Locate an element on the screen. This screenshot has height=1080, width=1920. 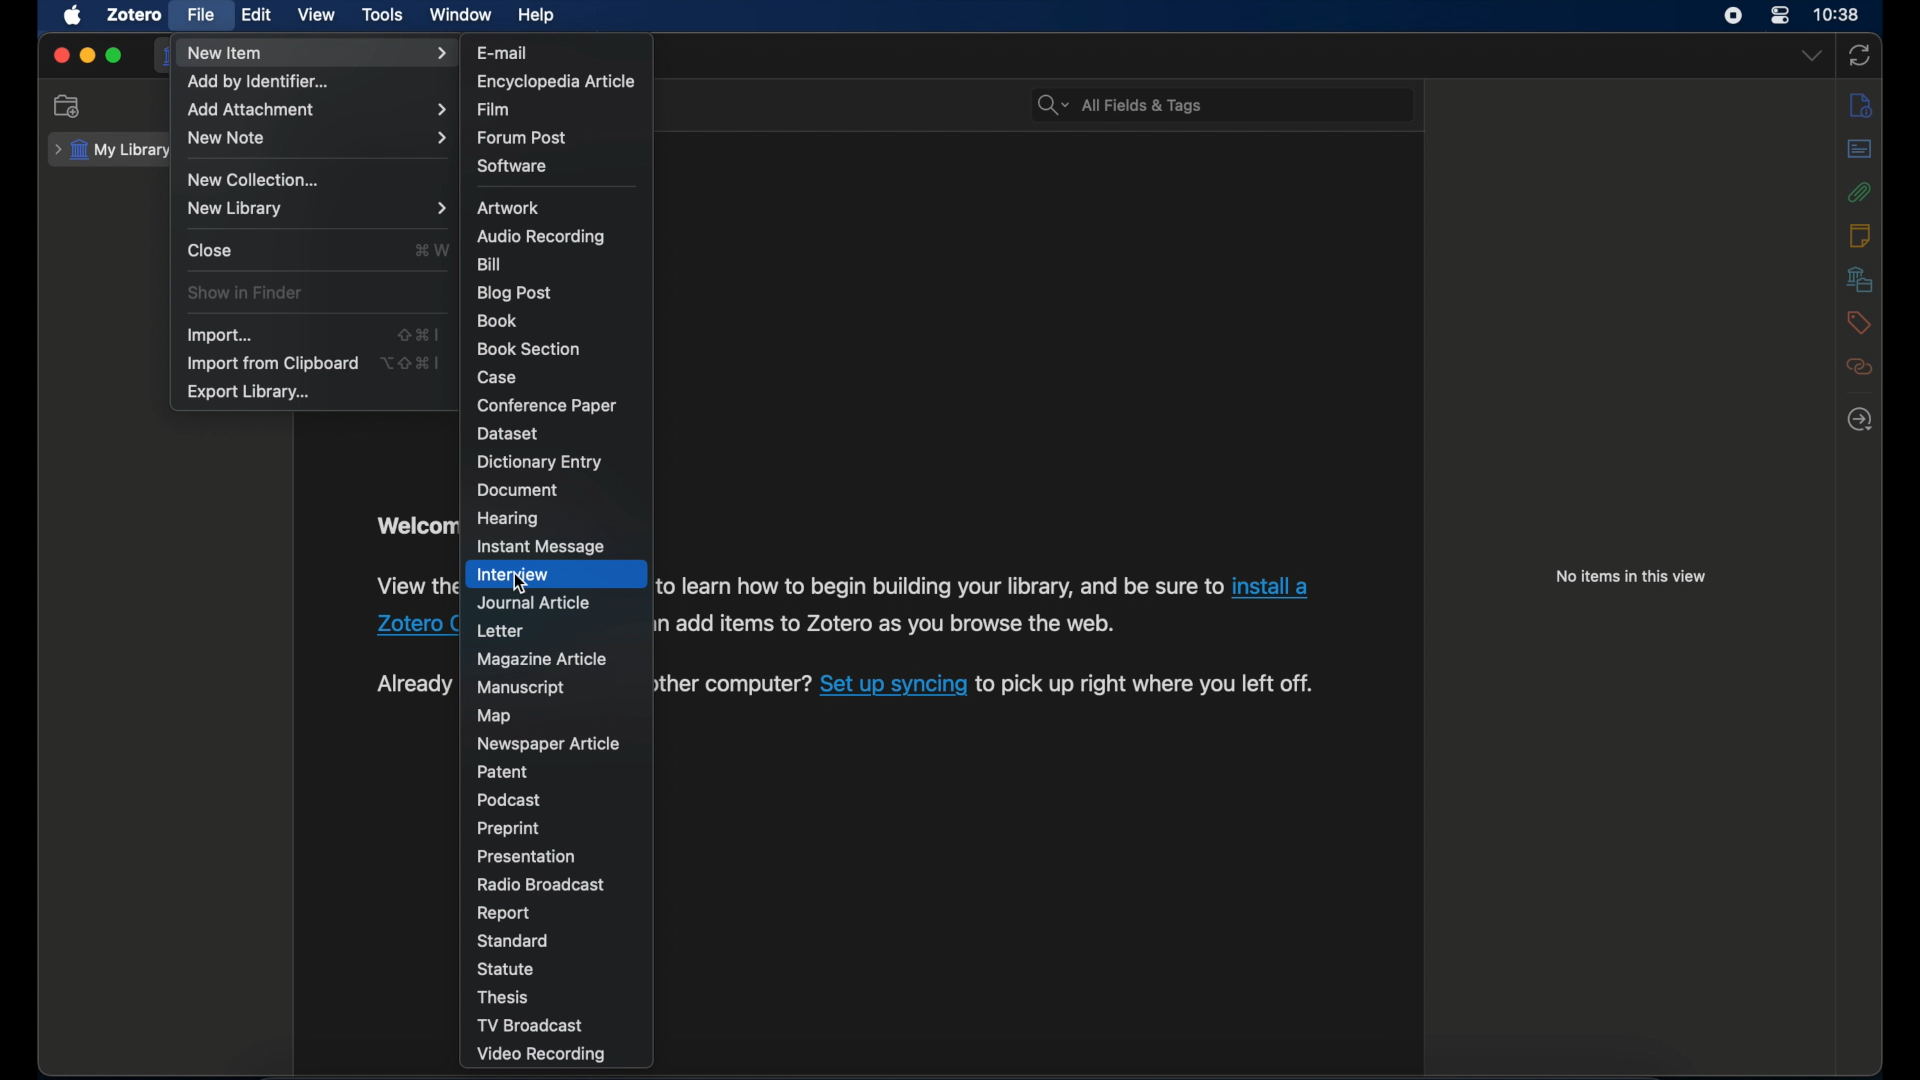
export library is located at coordinates (248, 393).